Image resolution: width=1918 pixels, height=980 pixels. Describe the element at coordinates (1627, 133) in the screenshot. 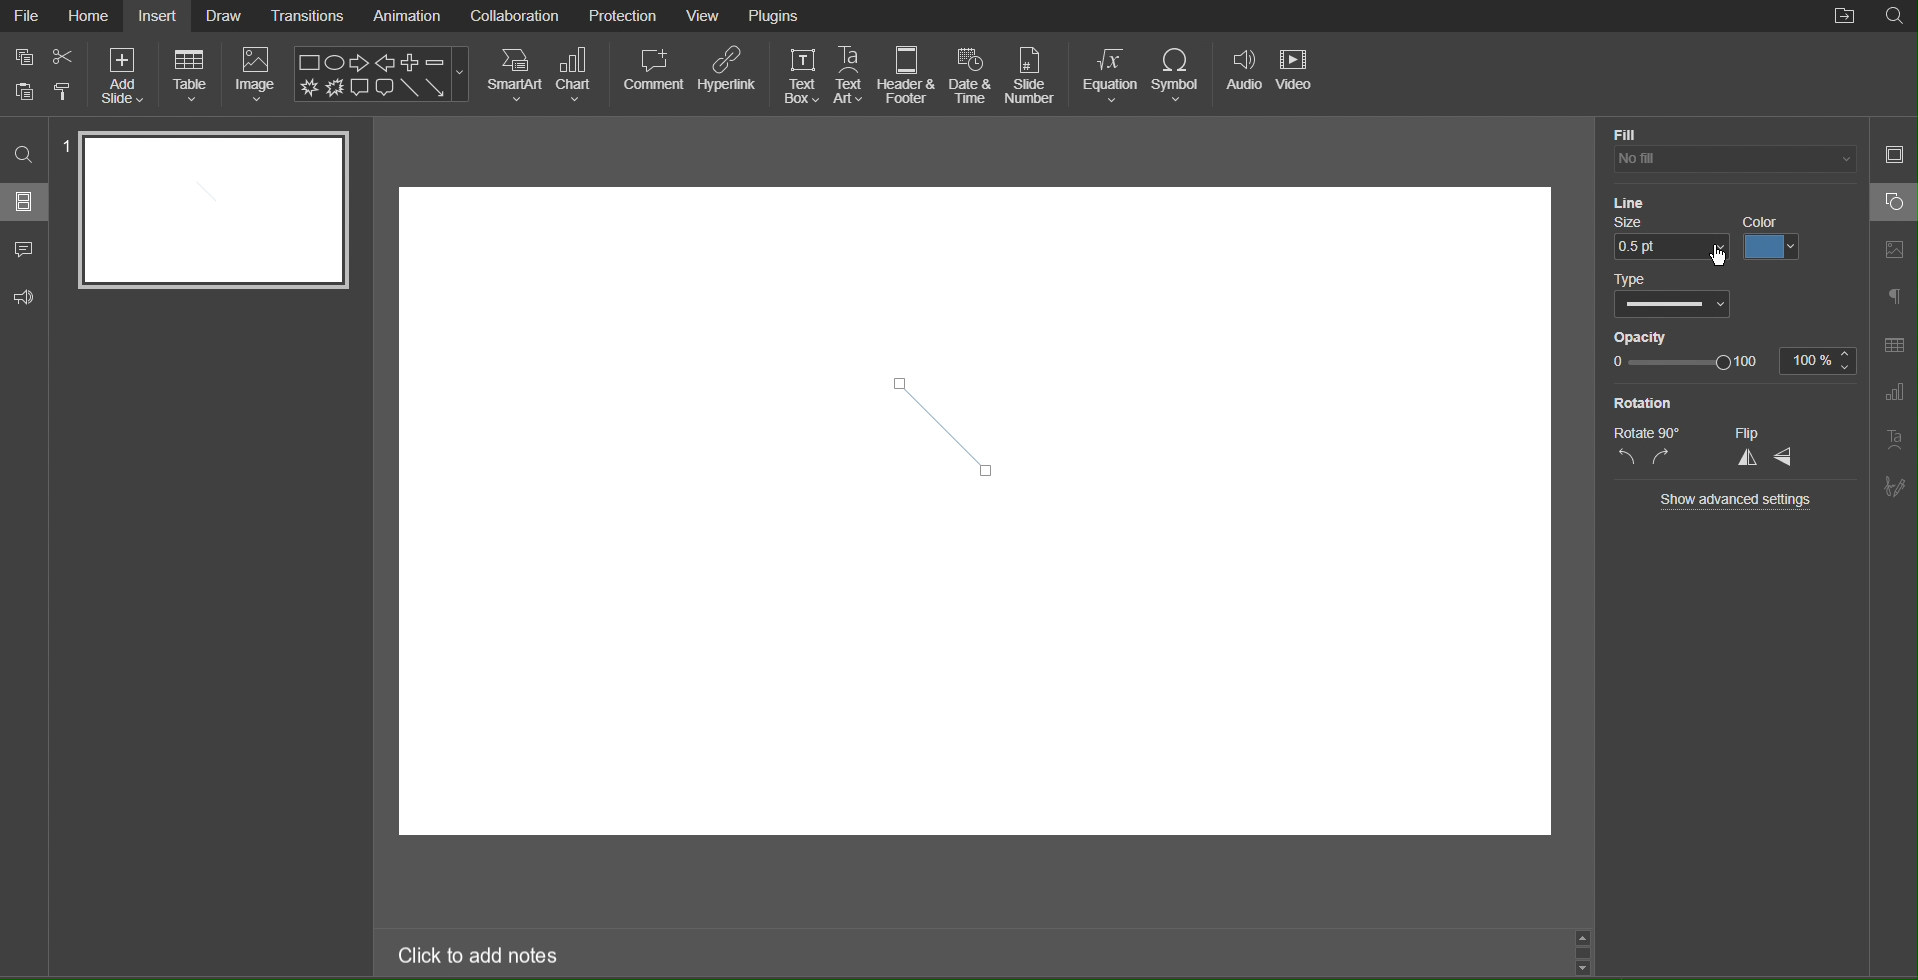

I see `Fill: No fill` at that location.